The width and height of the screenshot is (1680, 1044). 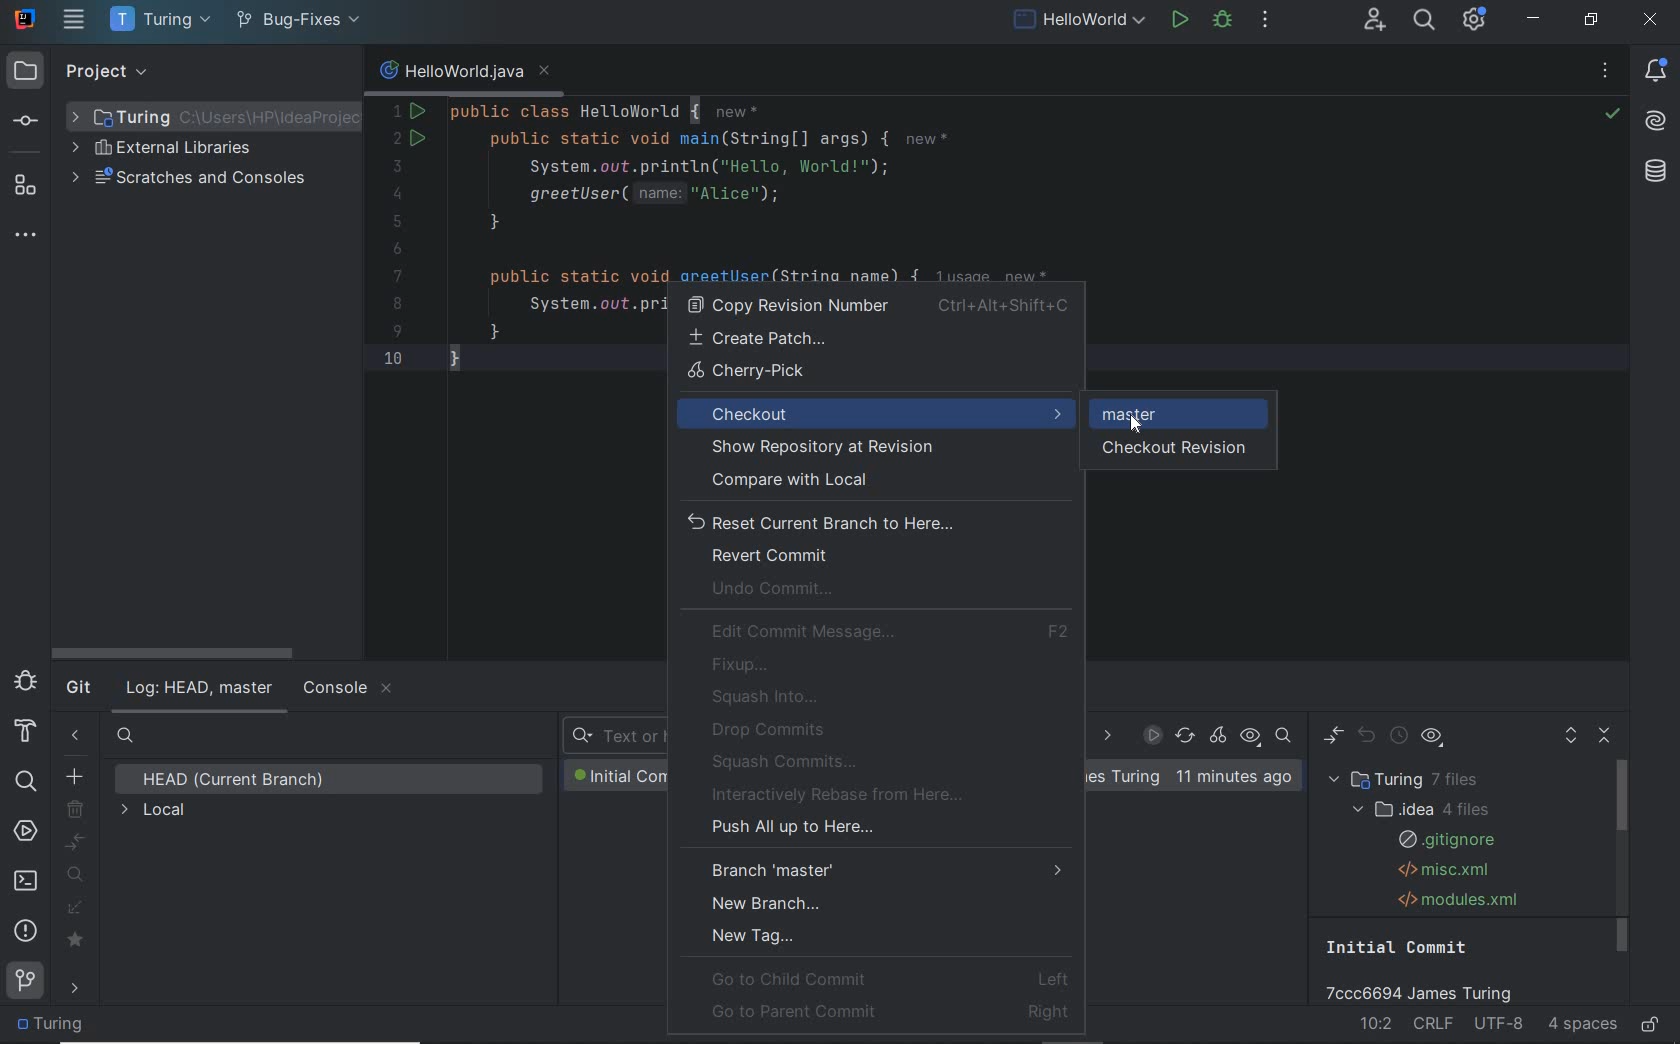 What do you see at coordinates (26, 186) in the screenshot?
I see `structure` at bounding box center [26, 186].